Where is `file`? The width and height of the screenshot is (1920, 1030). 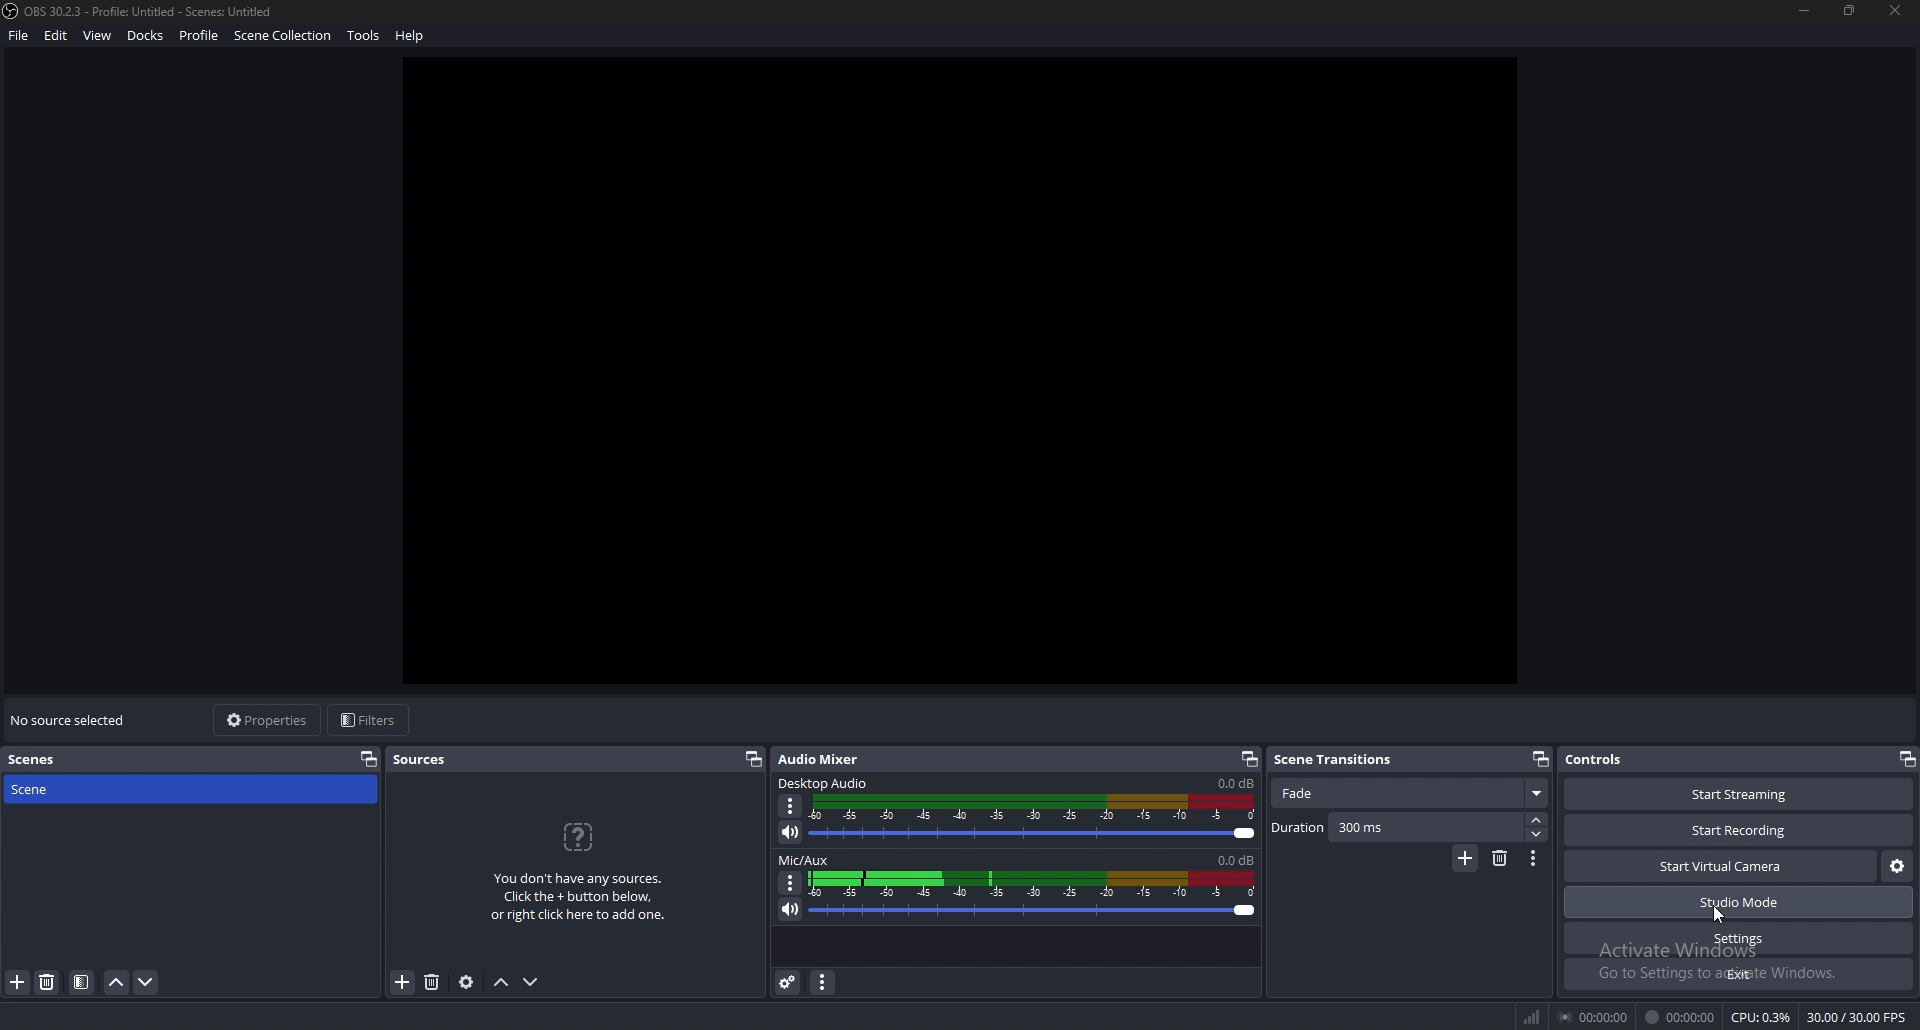
file is located at coordinates (20, 35).